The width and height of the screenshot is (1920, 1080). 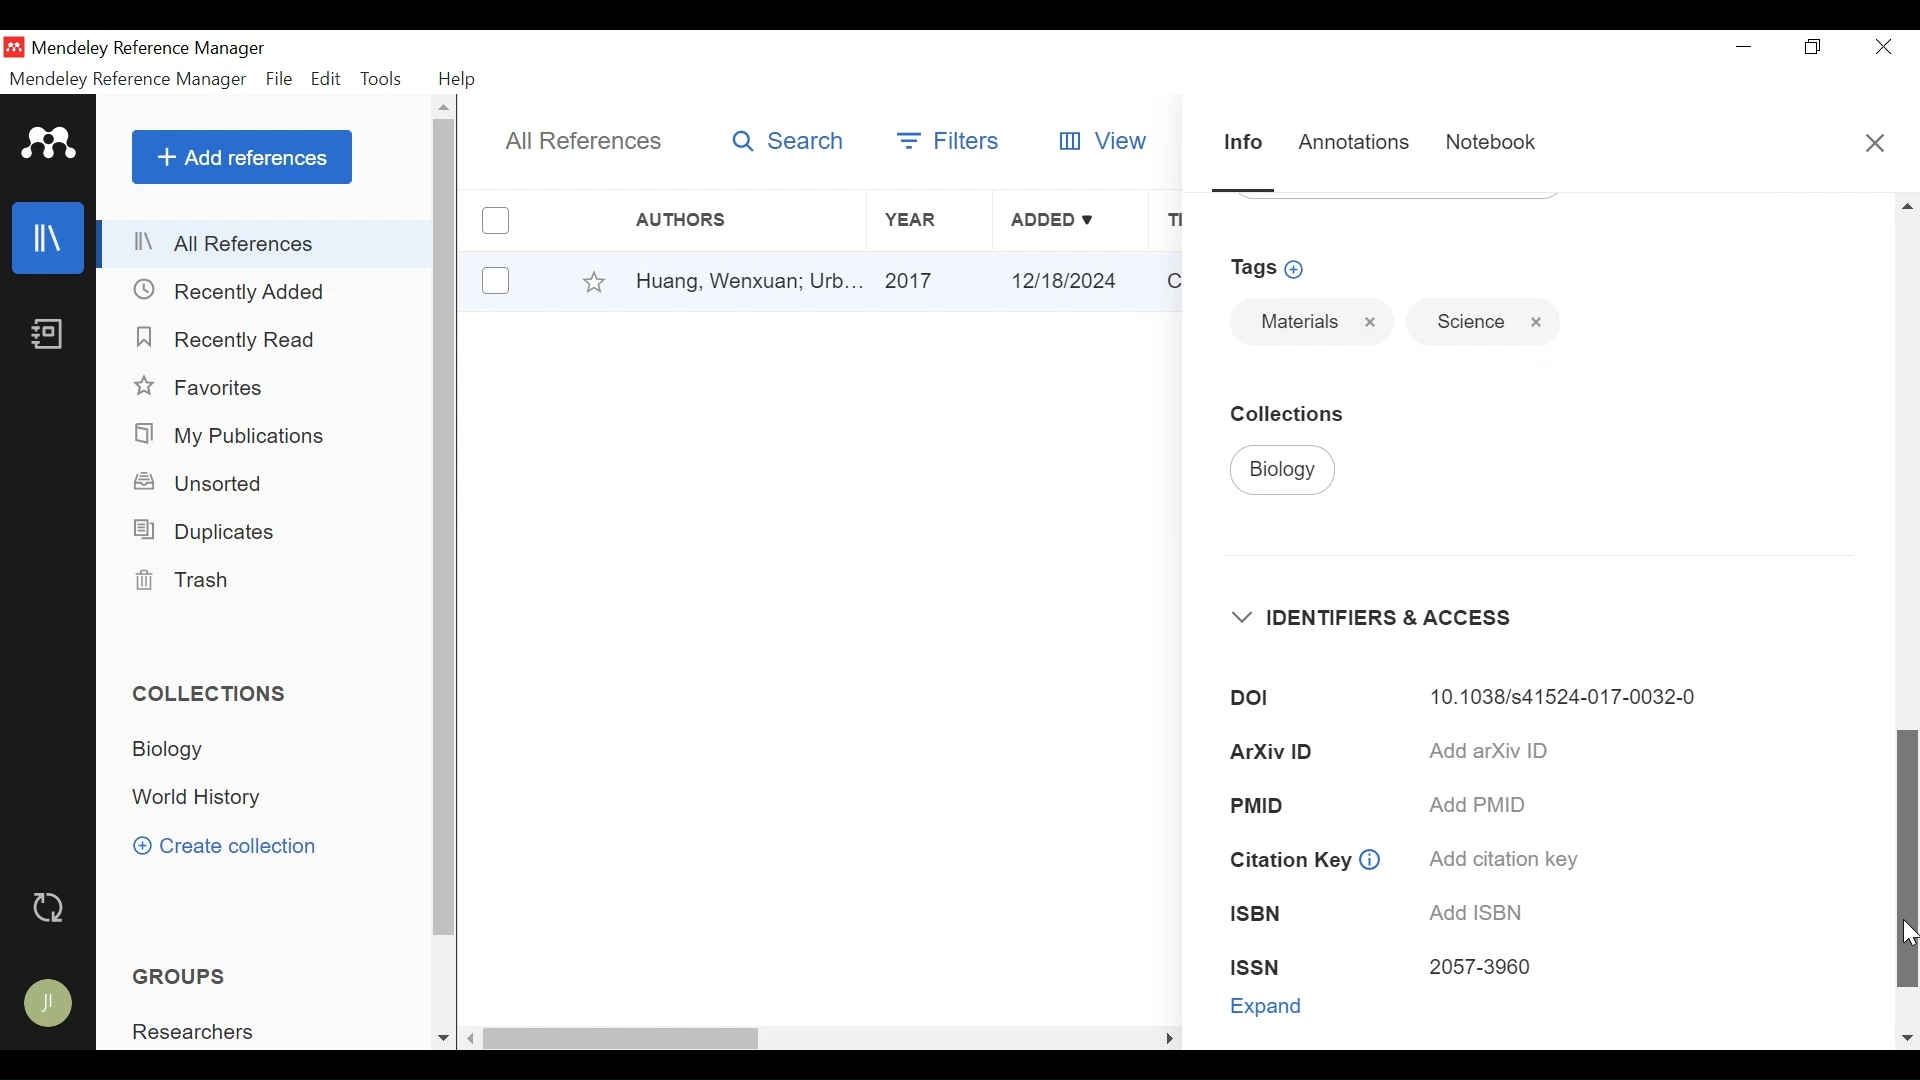 I want to click on info icon, so click(x=1370, y=861).